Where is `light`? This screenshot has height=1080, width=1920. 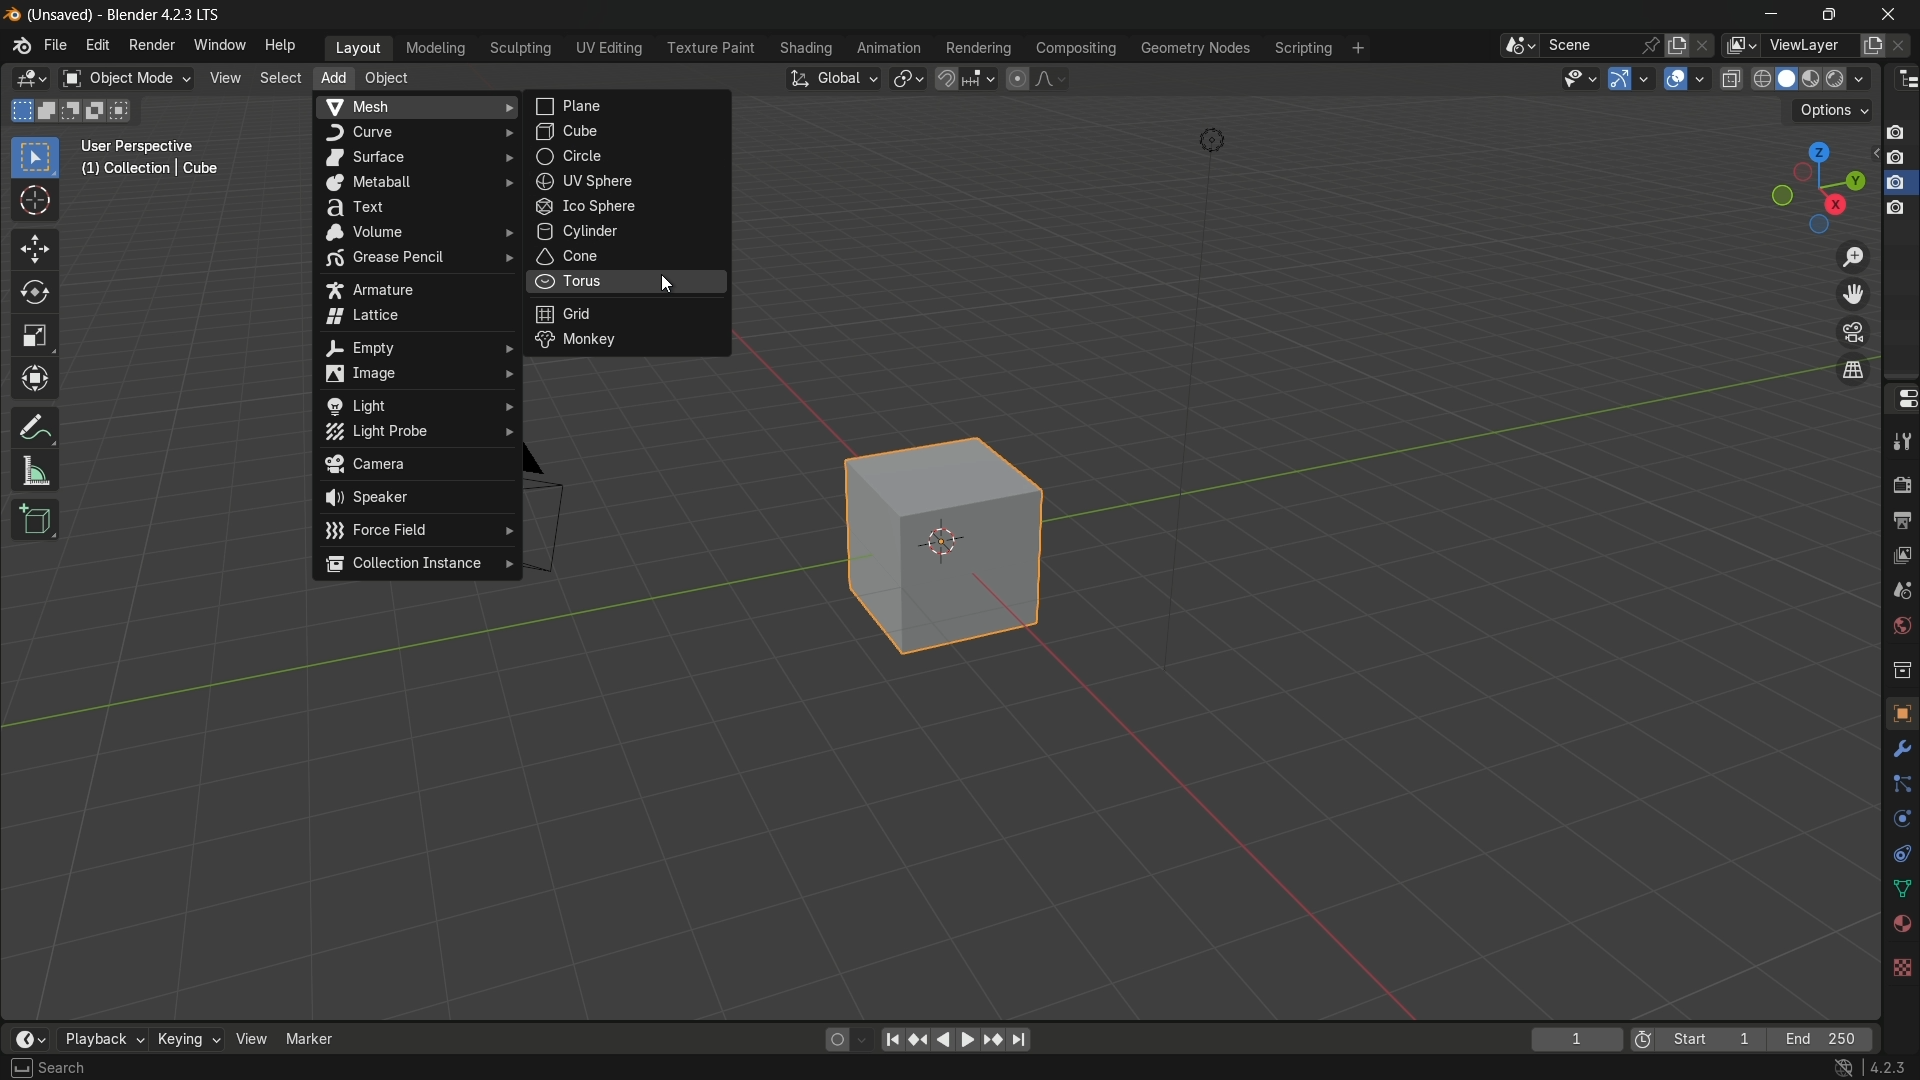
light is located at coordinates (414, 406).